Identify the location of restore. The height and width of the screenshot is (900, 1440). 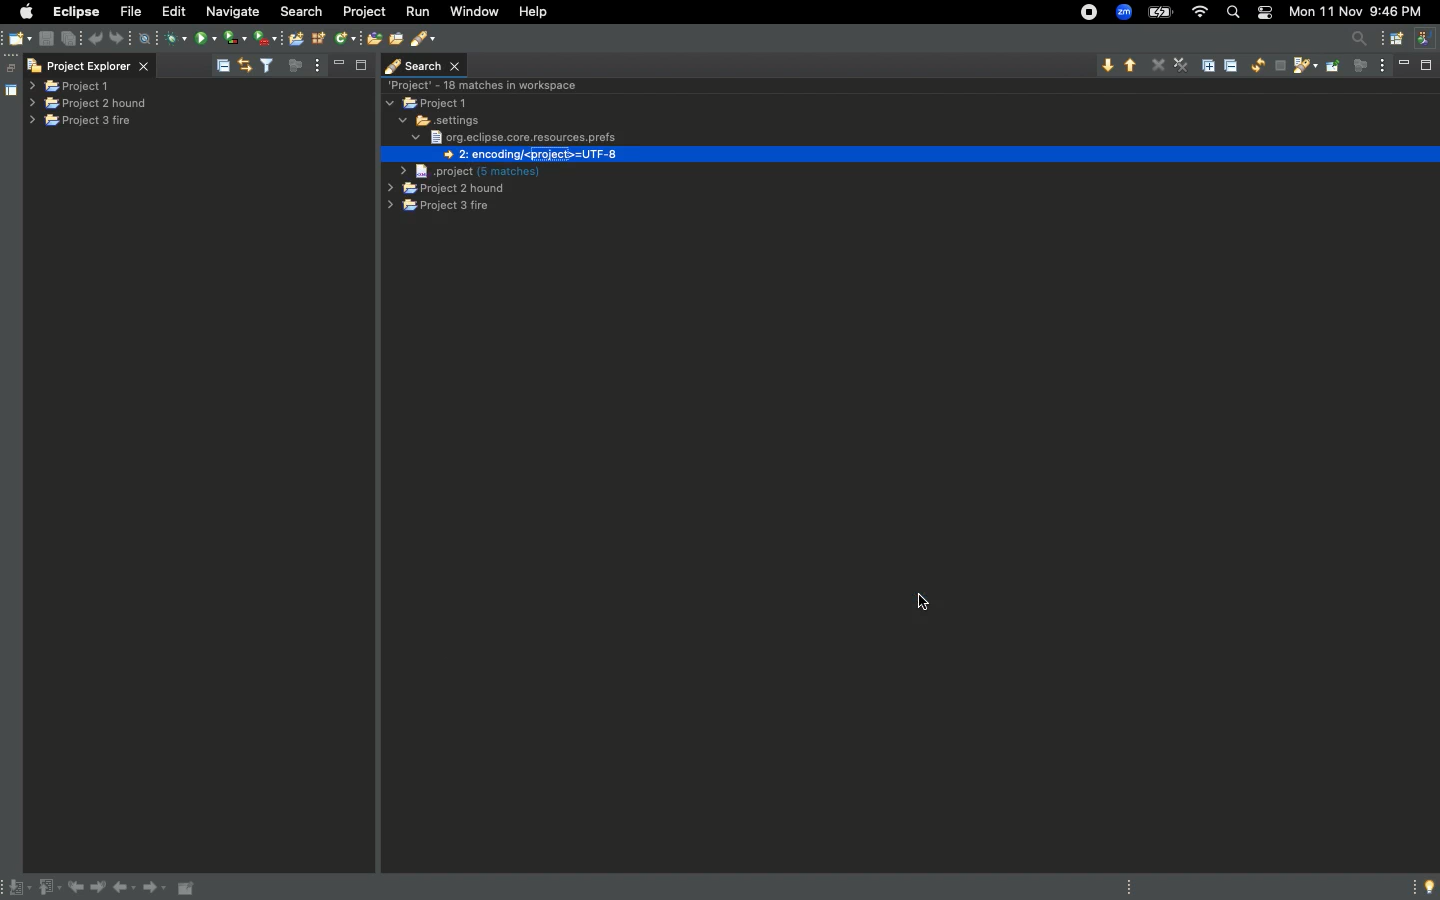
(9, 62).